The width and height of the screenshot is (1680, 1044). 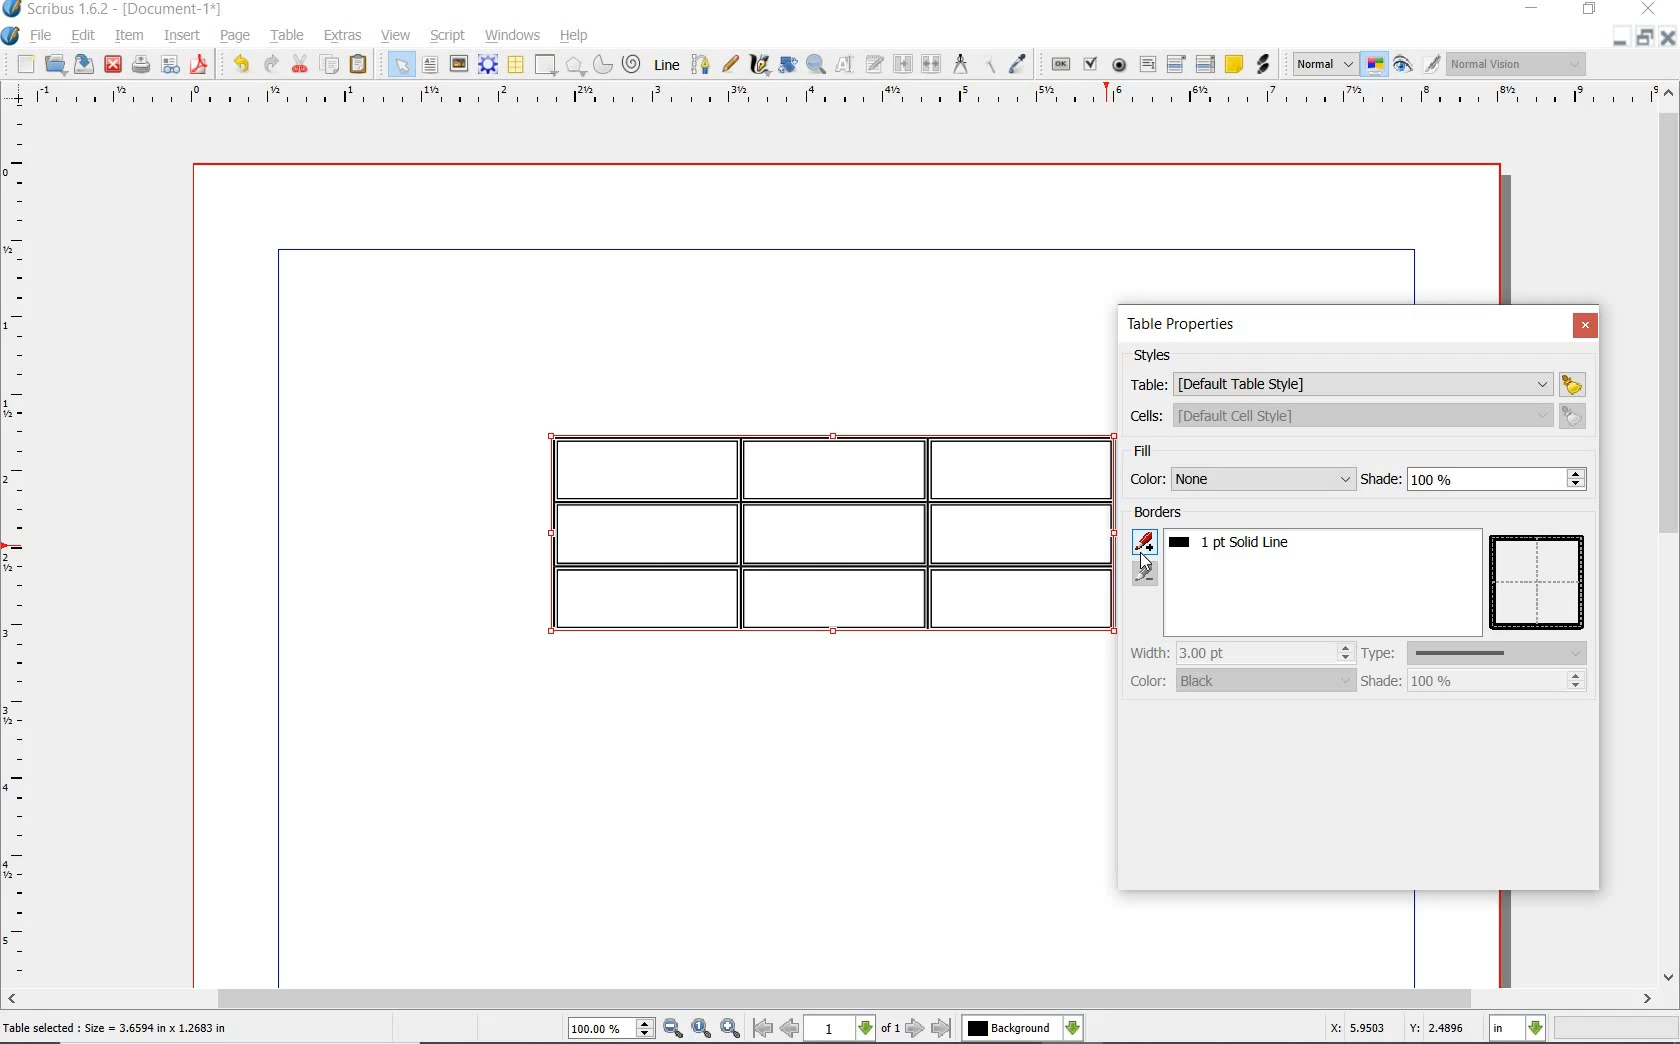 I want to click on pdf check box, so click(x=1092, y=66).